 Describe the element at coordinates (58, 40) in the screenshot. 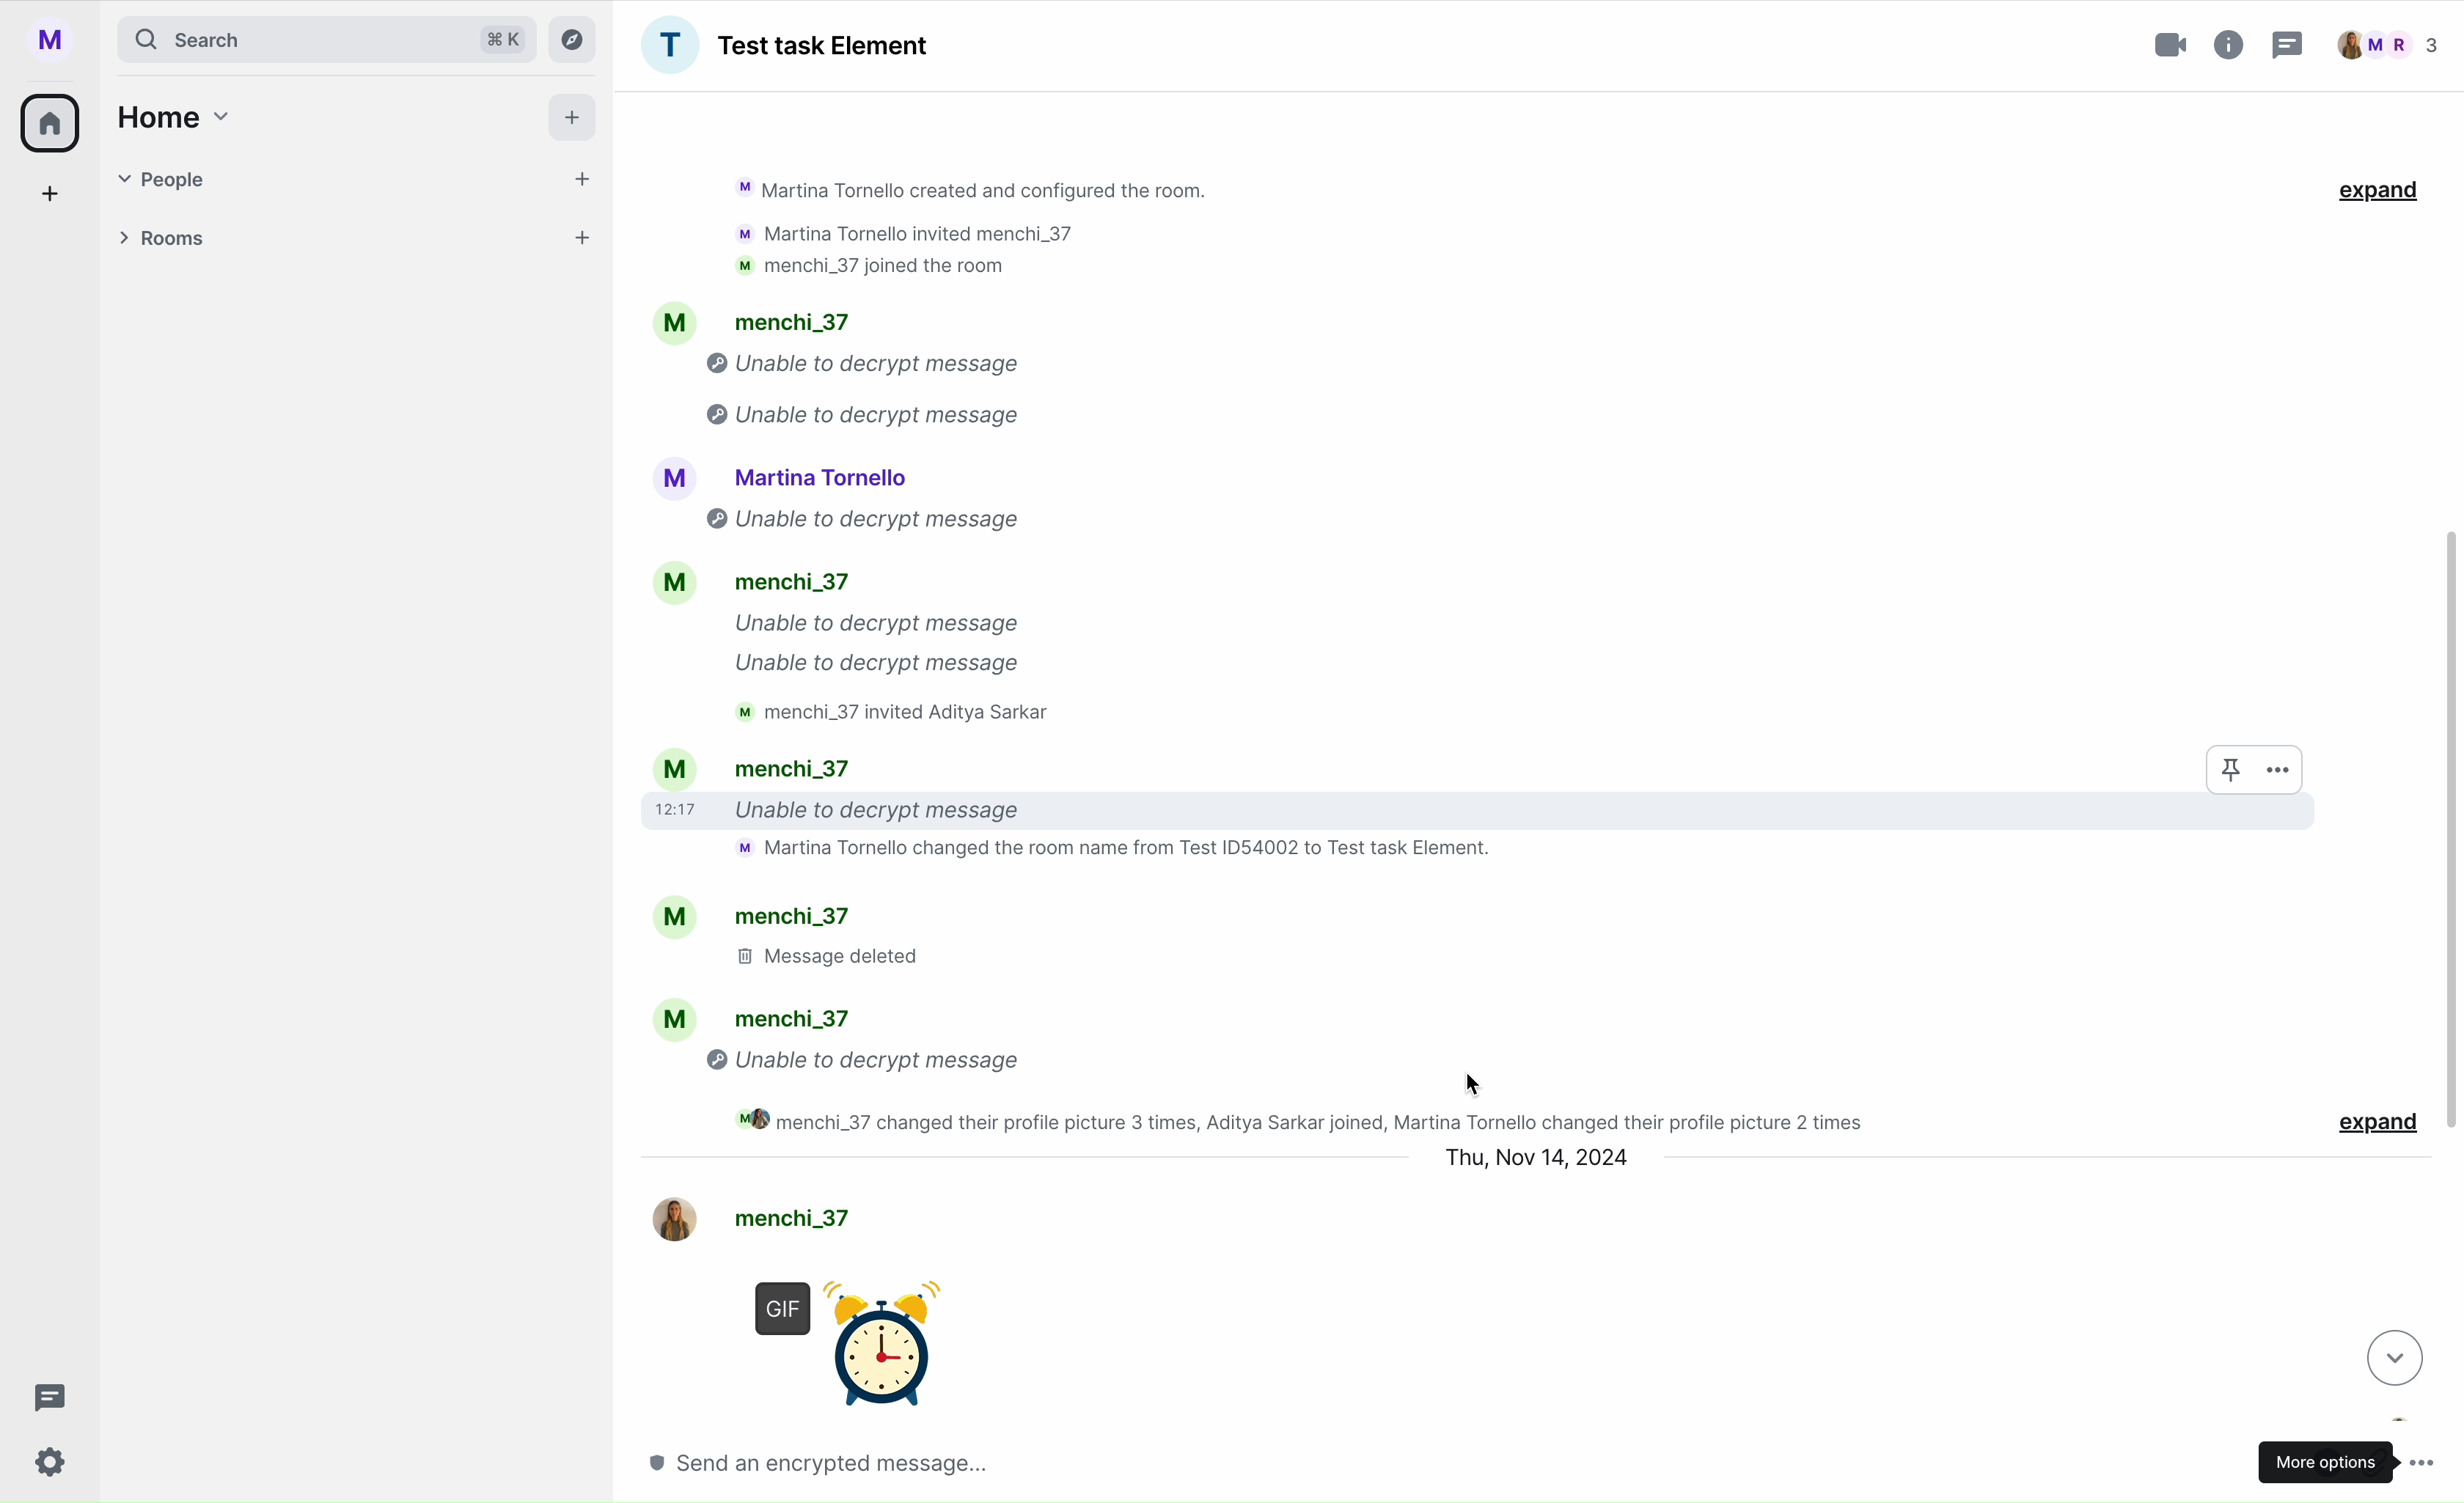

I see `profile picture` at that location.